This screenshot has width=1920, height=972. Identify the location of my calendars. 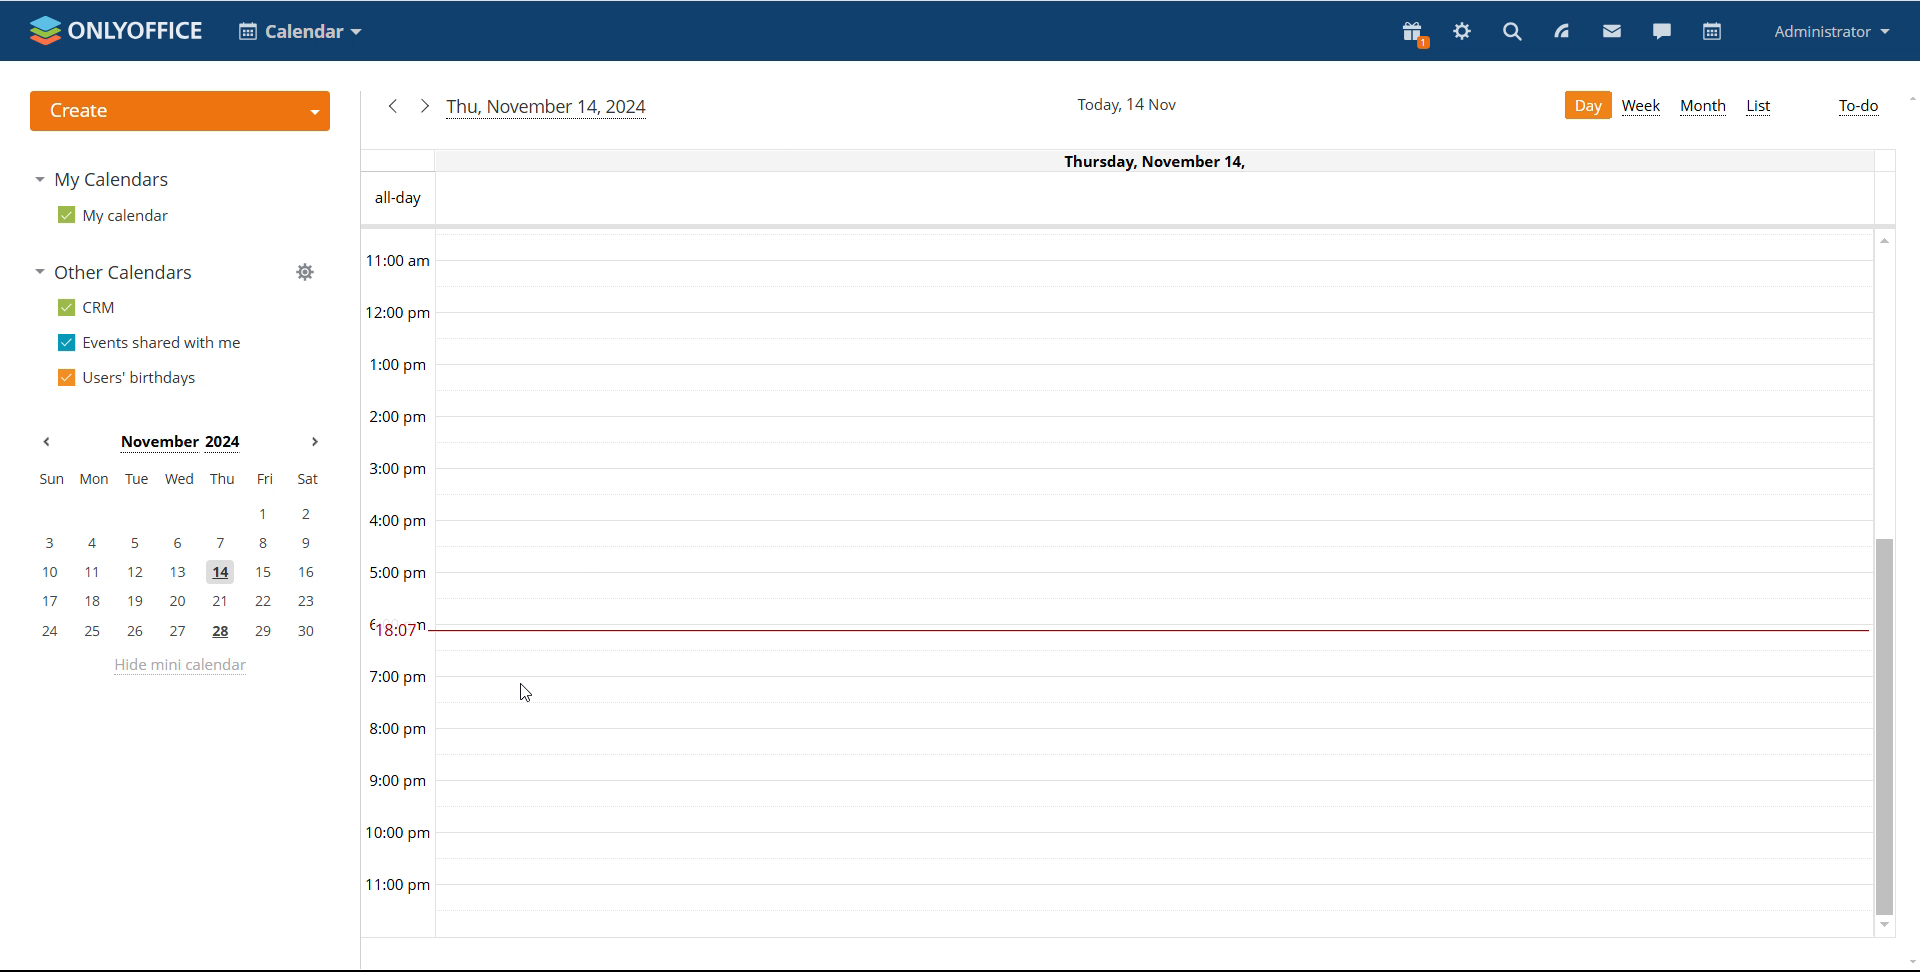
(102, 179).